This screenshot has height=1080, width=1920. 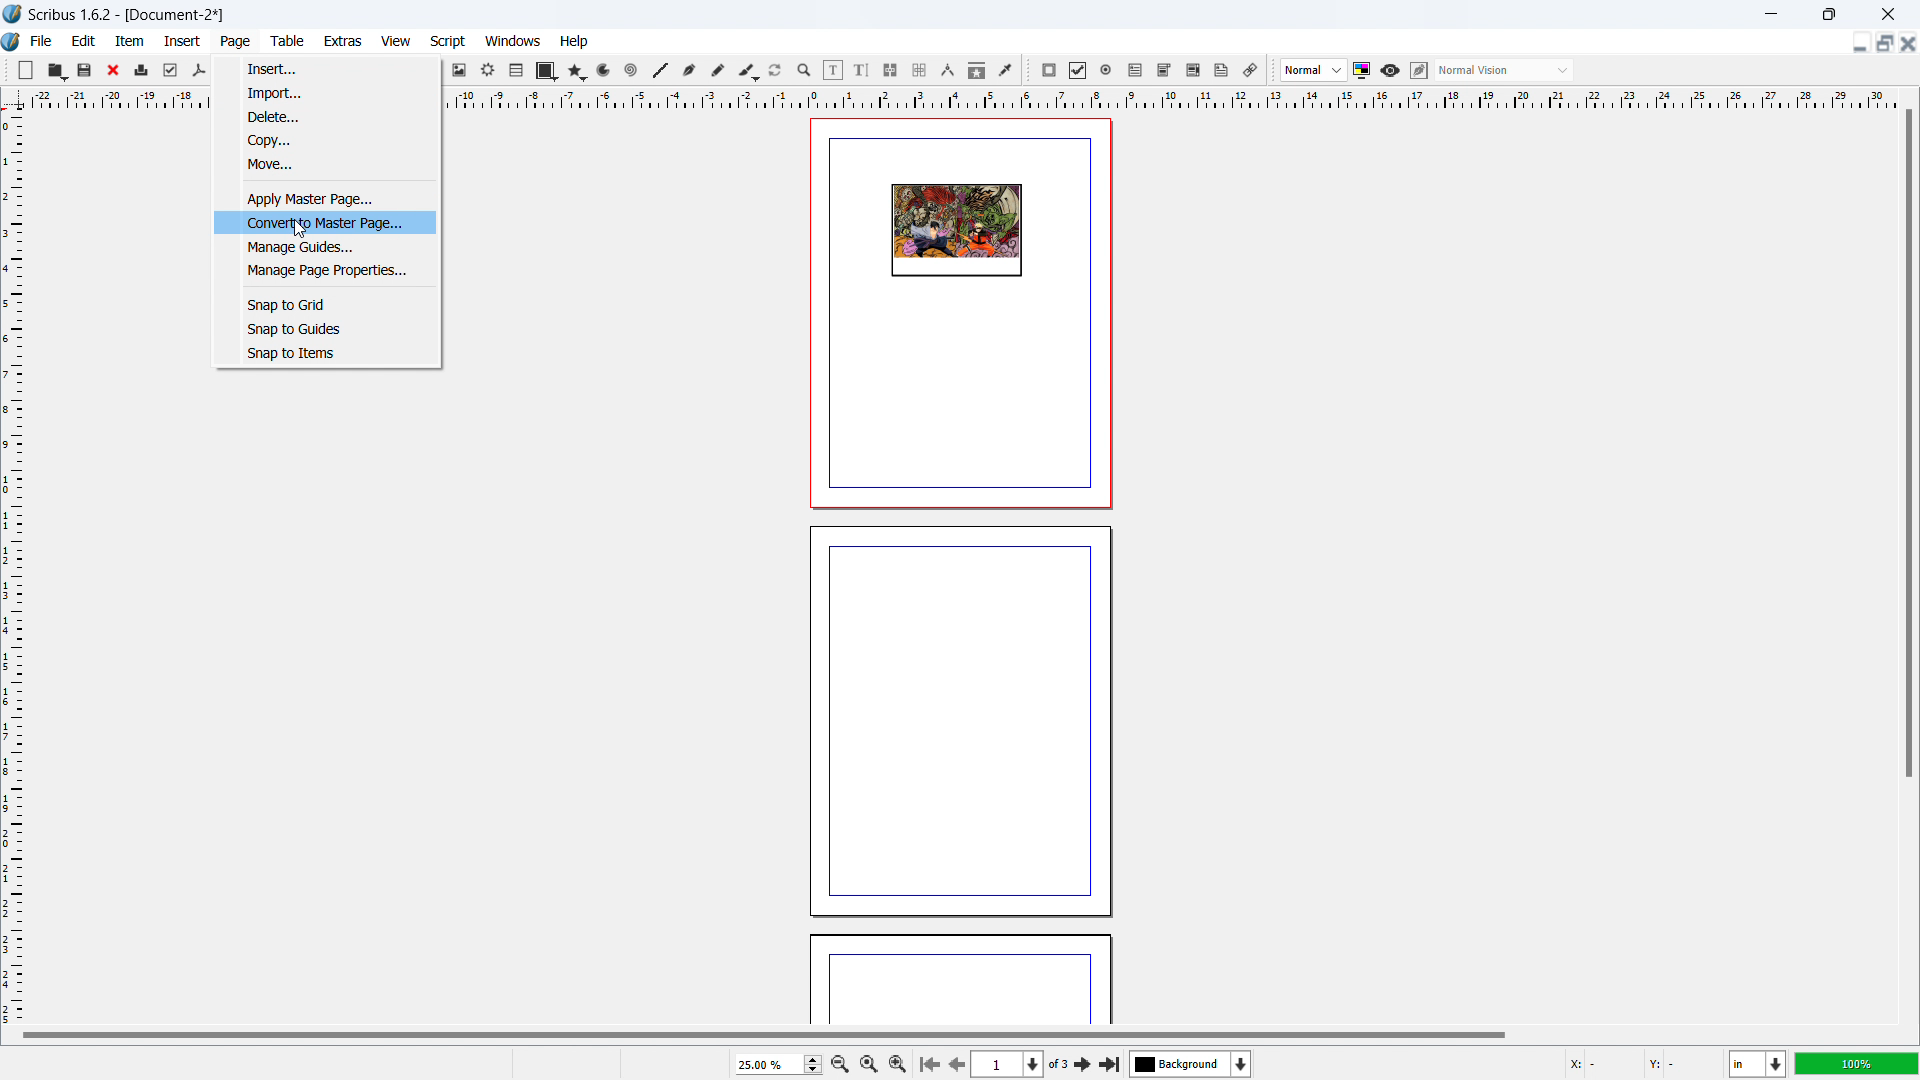 I want to click on page, so click(x=957, y=721).